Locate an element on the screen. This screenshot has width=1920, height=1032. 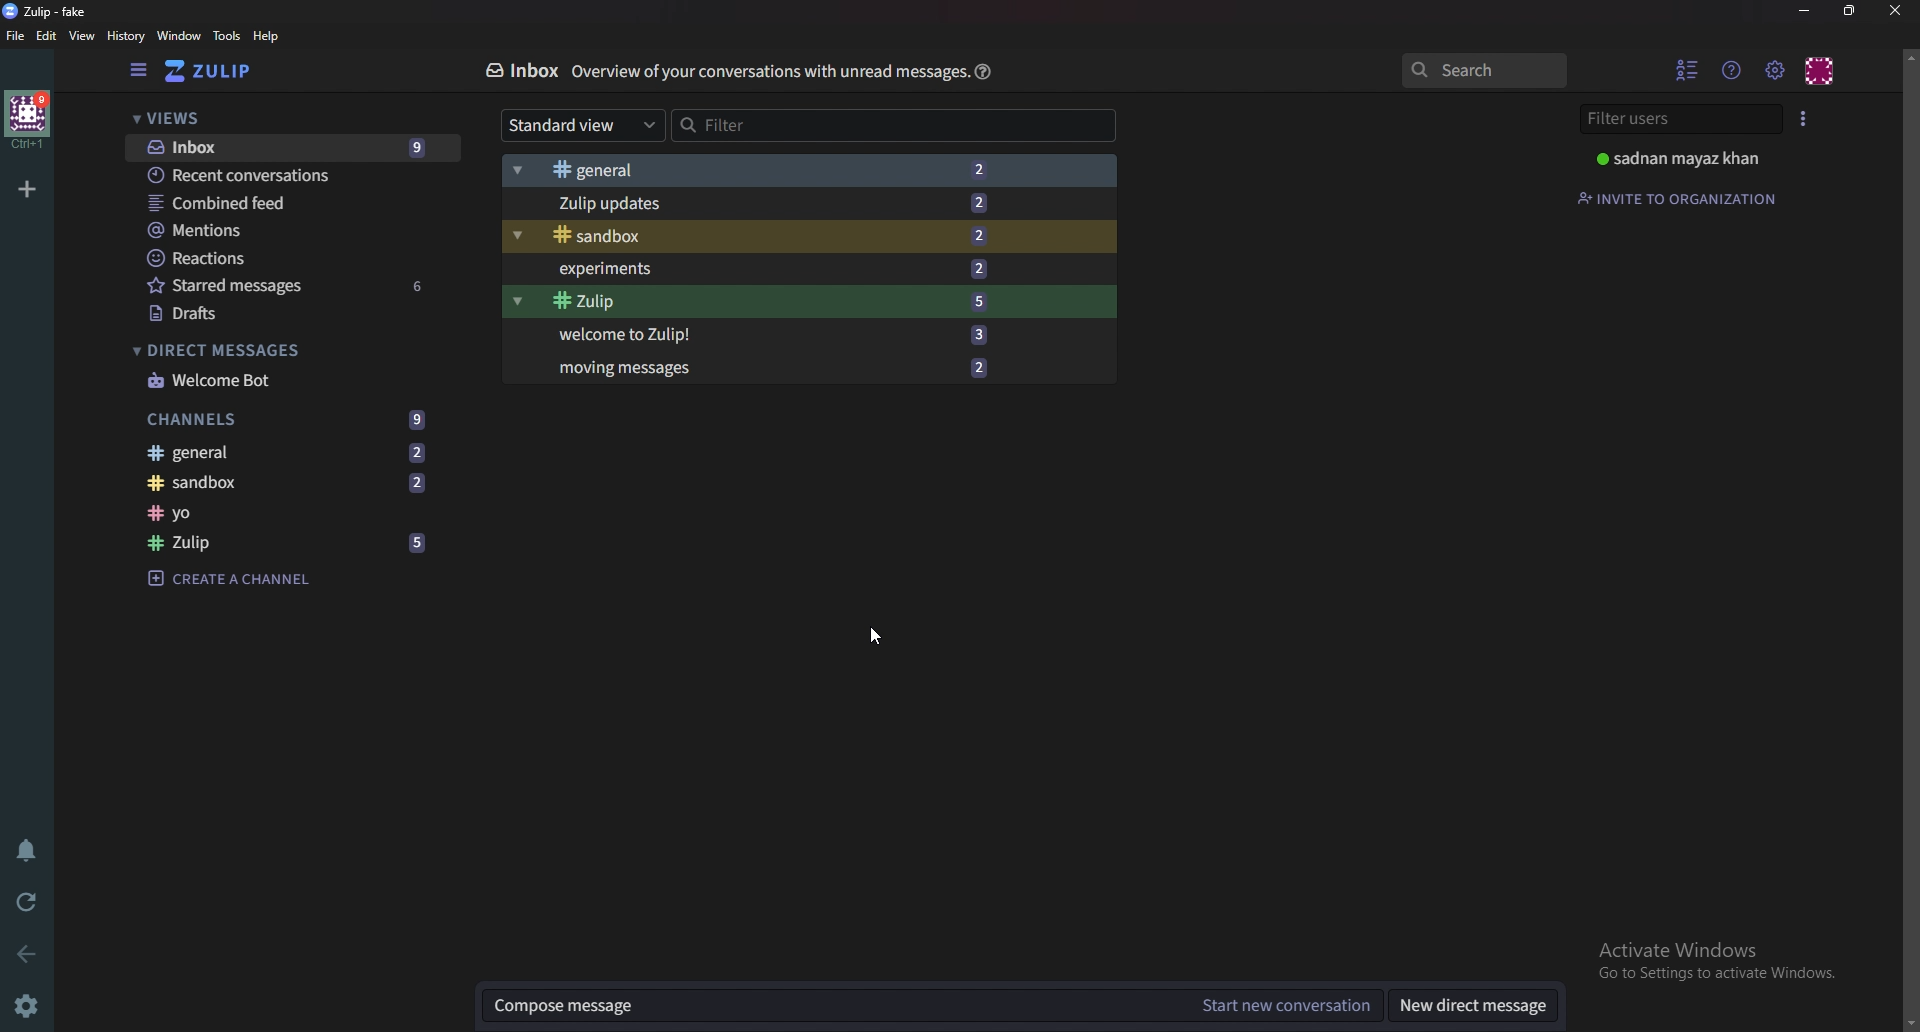
Views is located at coordinates (175, 117).